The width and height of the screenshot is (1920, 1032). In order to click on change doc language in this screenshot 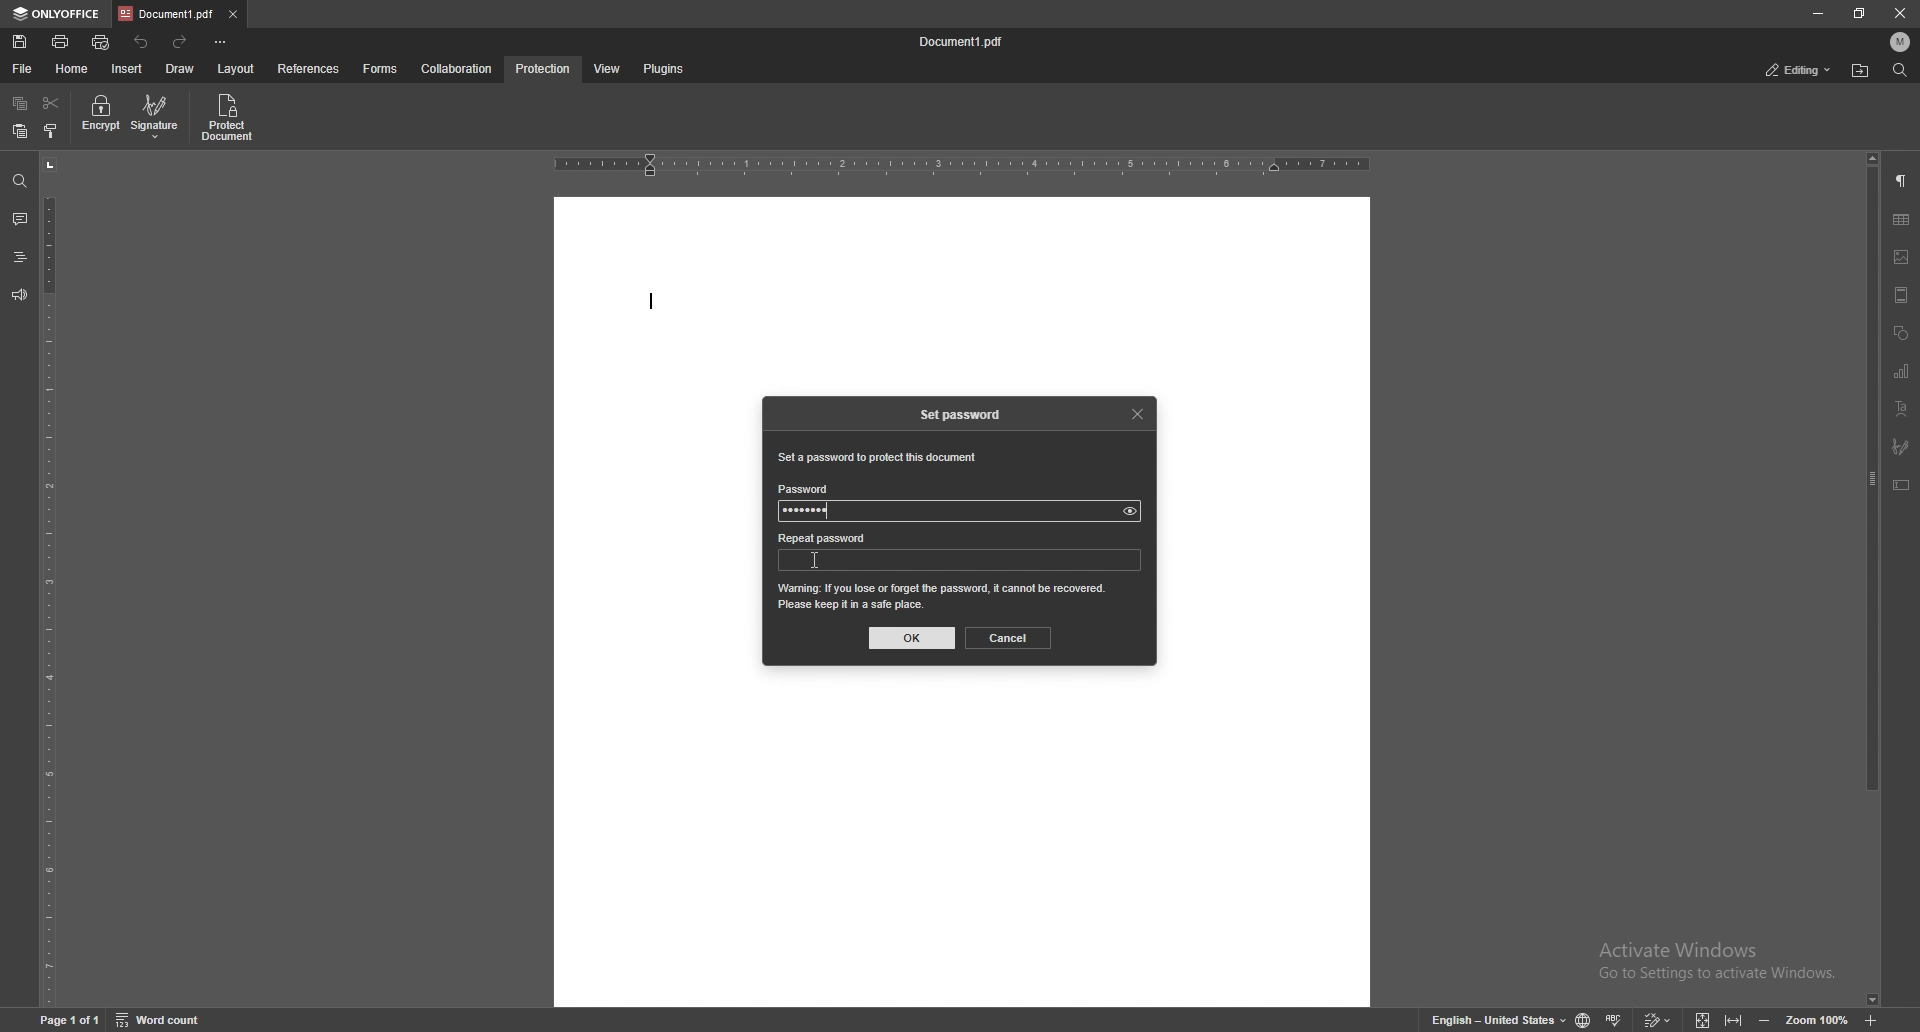, I will do `click(1584, 1019)`.